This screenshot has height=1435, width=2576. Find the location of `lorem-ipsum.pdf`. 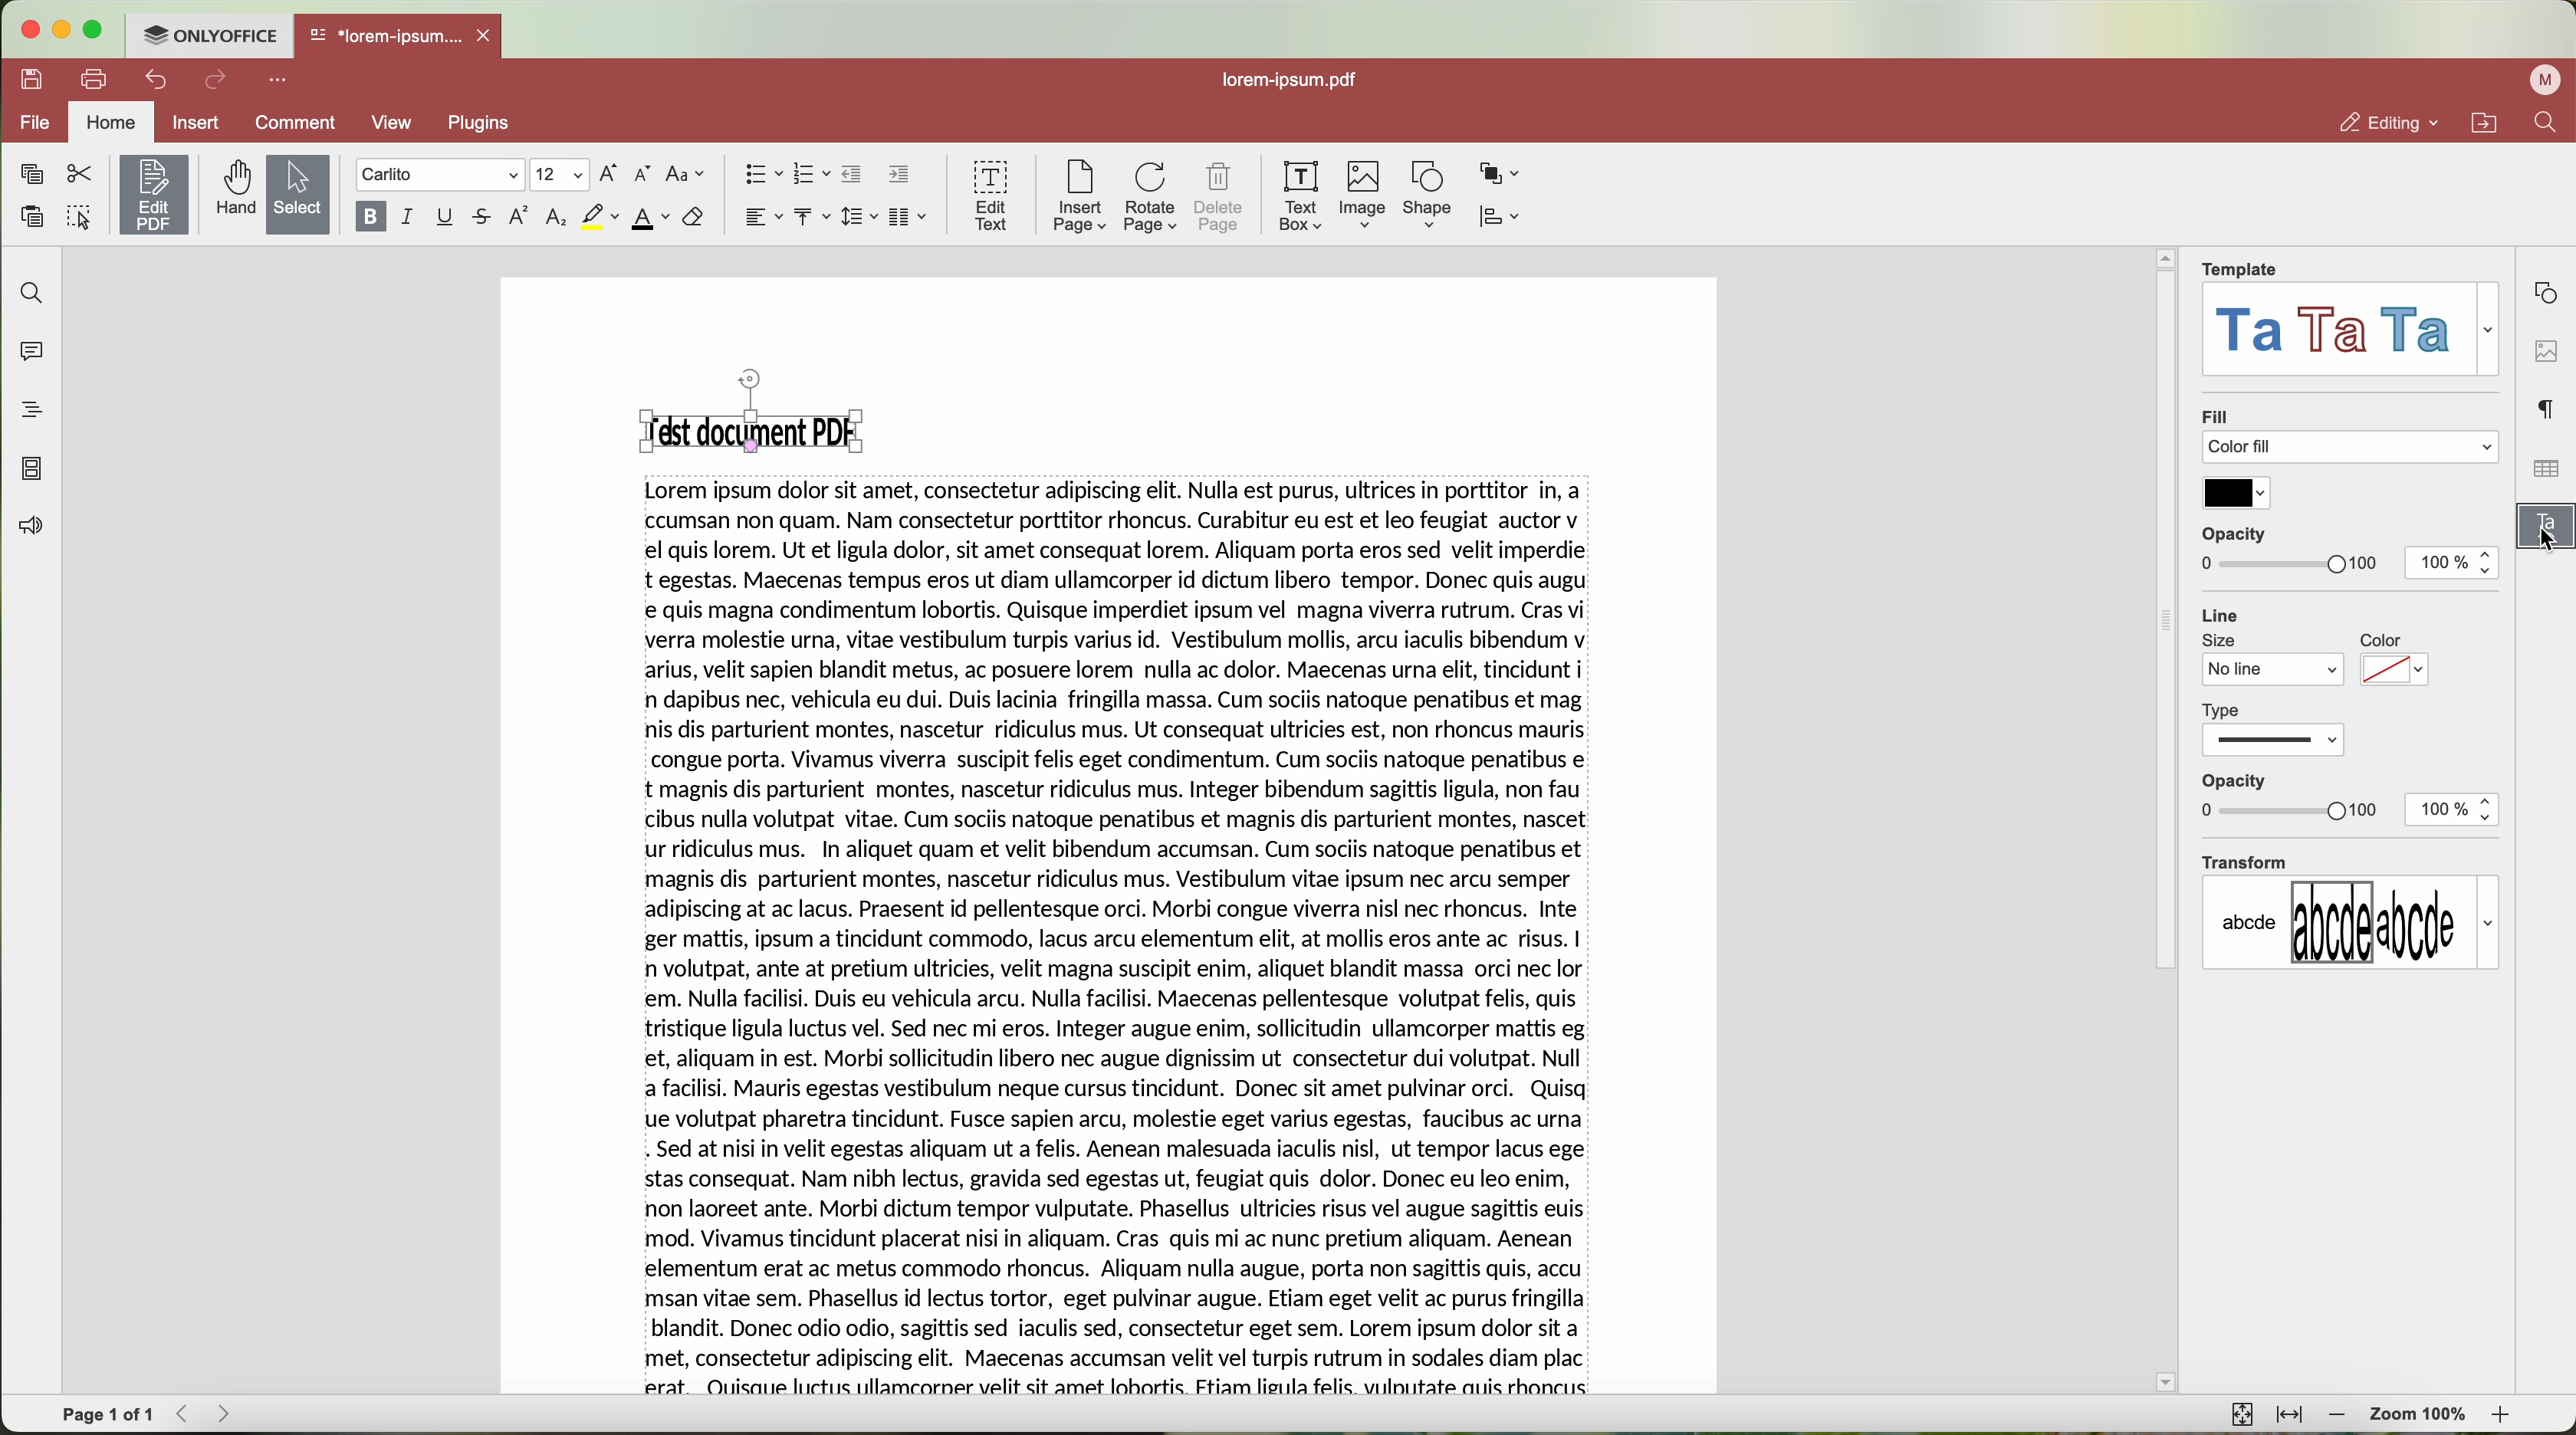

lorem-ipsum.pdf is located at coordinates (1287, 82).